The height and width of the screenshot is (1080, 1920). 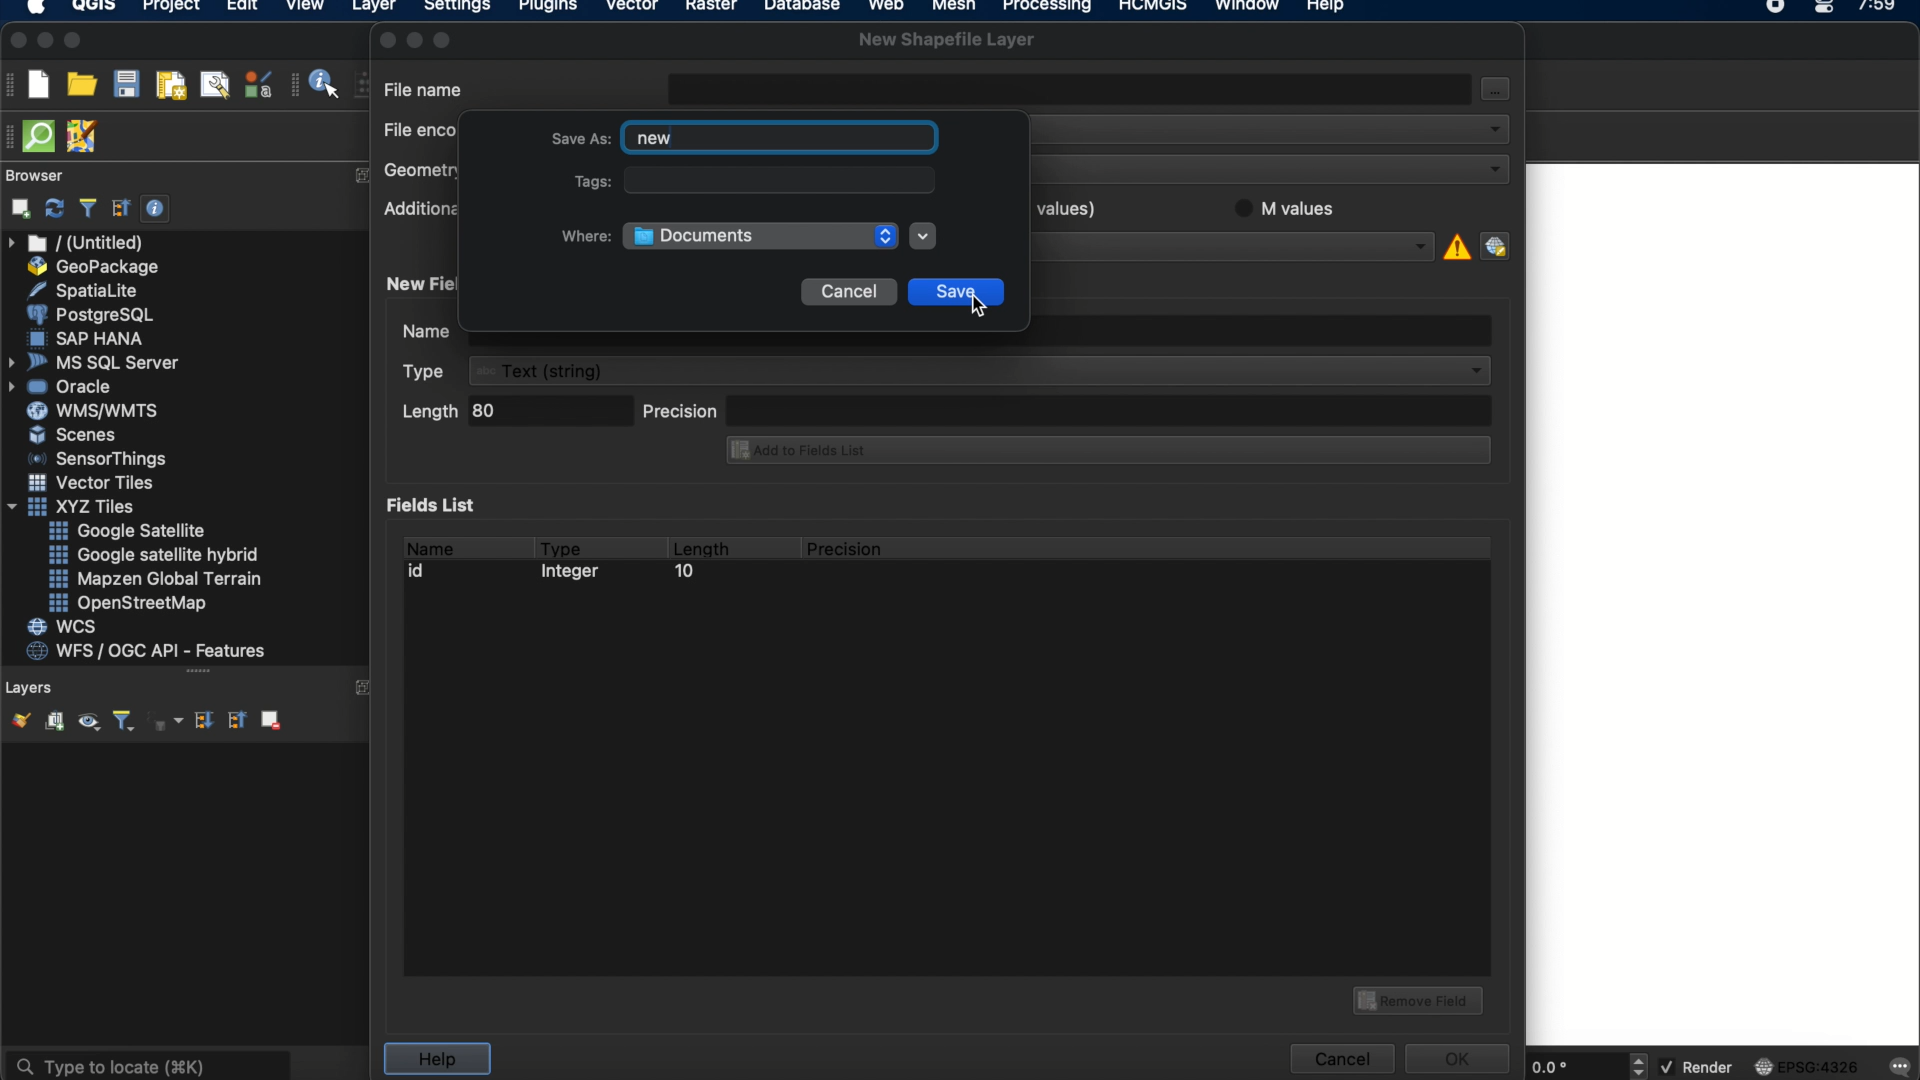 I want to click on crs info, so click(x=1455, y=244).